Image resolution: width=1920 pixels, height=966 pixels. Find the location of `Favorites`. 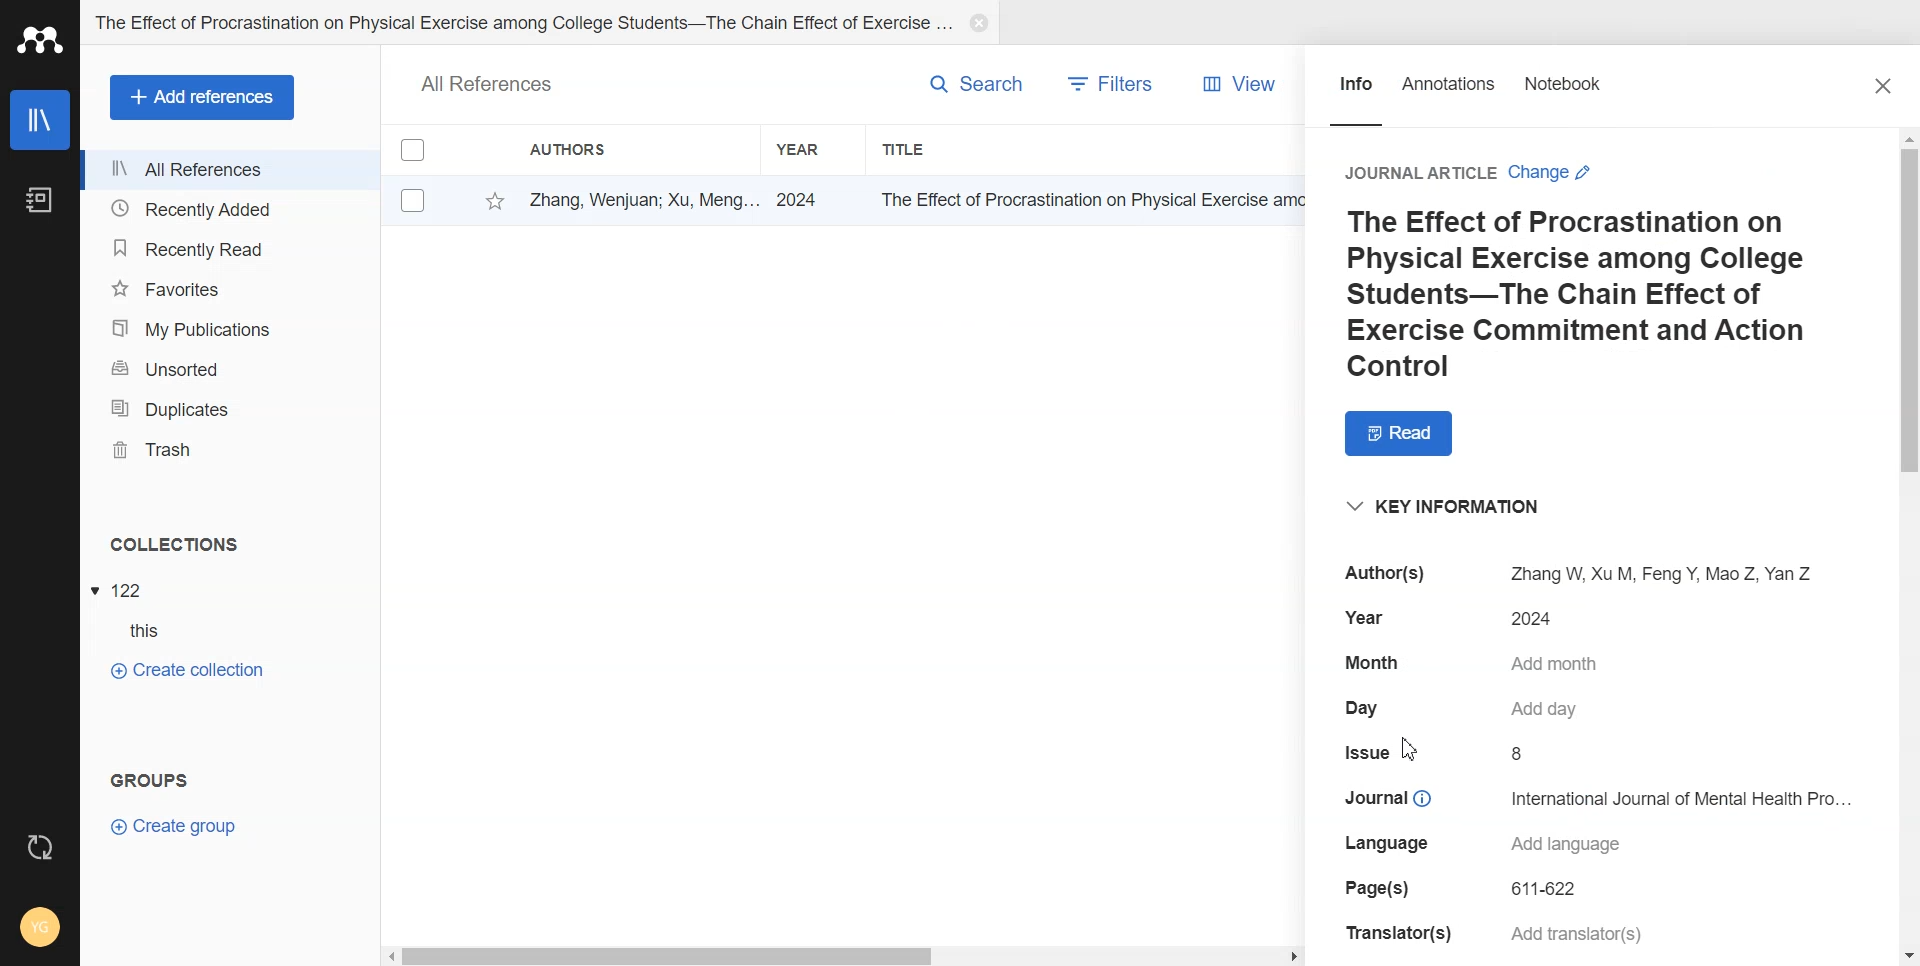

Favorites is located at coordinates (230, 288).